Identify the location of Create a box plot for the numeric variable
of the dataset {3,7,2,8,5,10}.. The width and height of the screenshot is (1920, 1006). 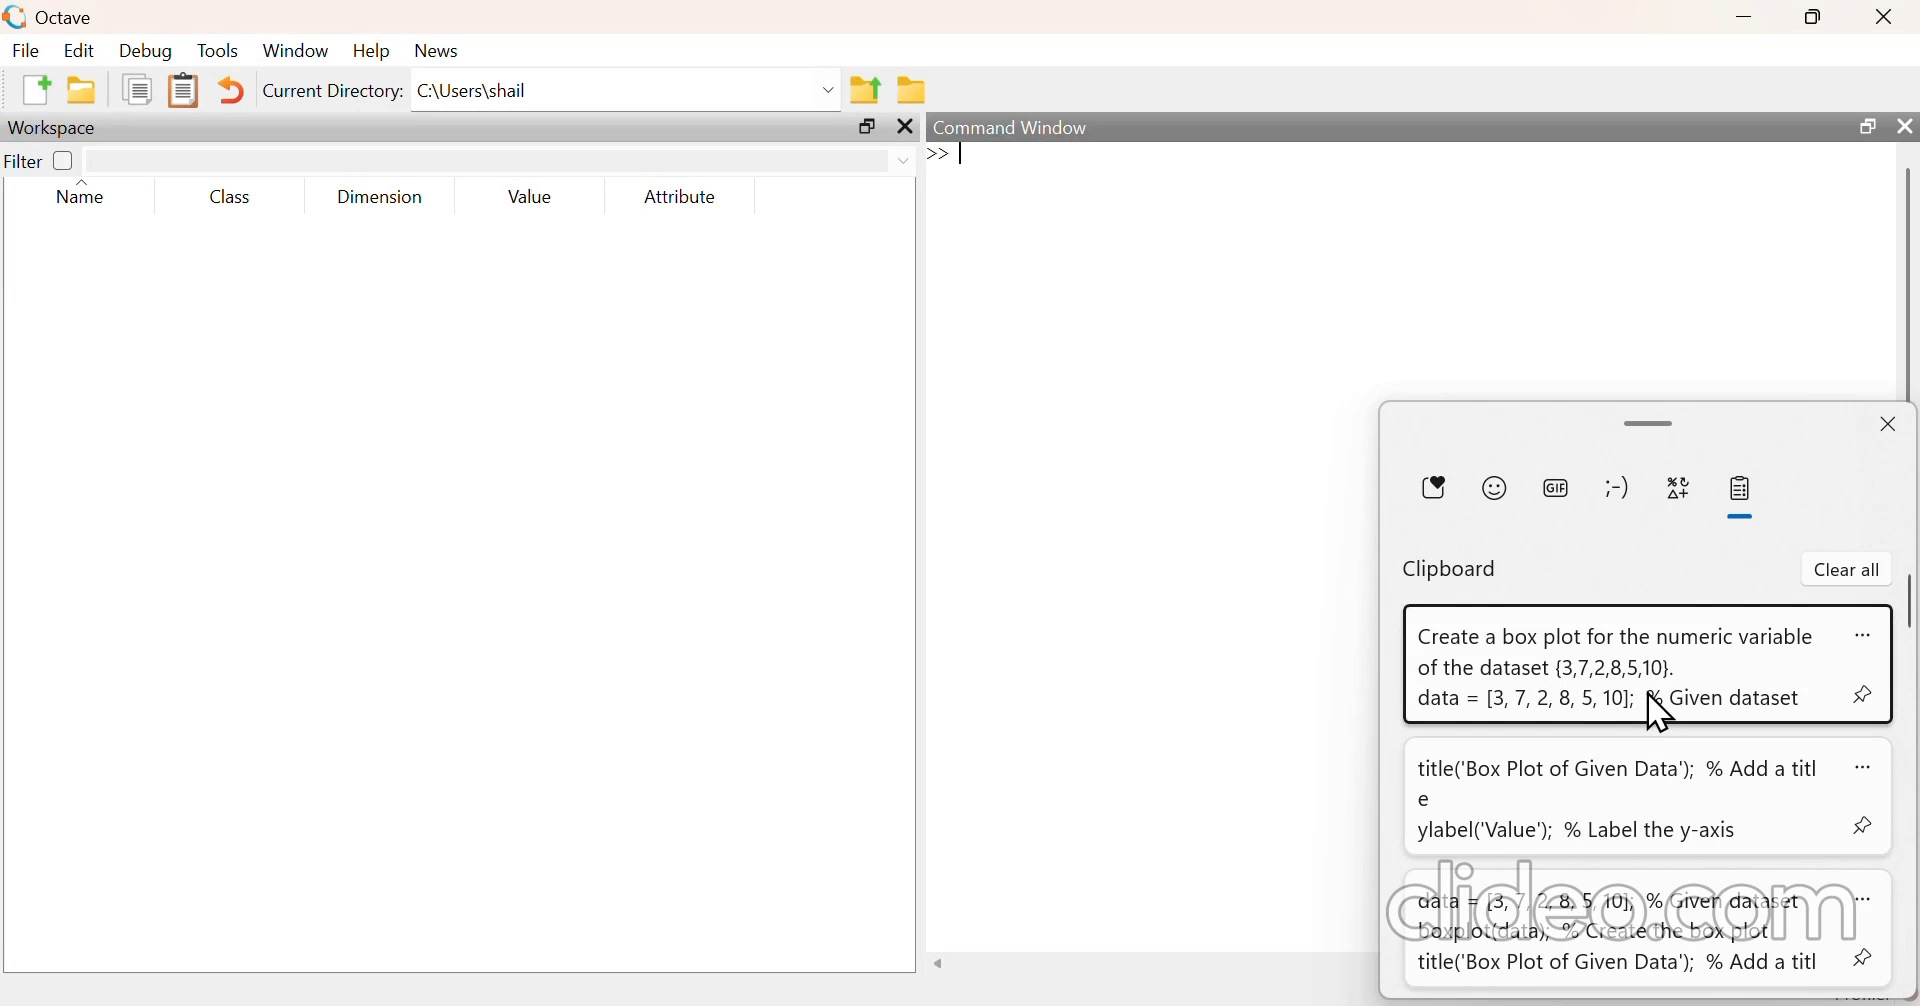
(1616, 655).